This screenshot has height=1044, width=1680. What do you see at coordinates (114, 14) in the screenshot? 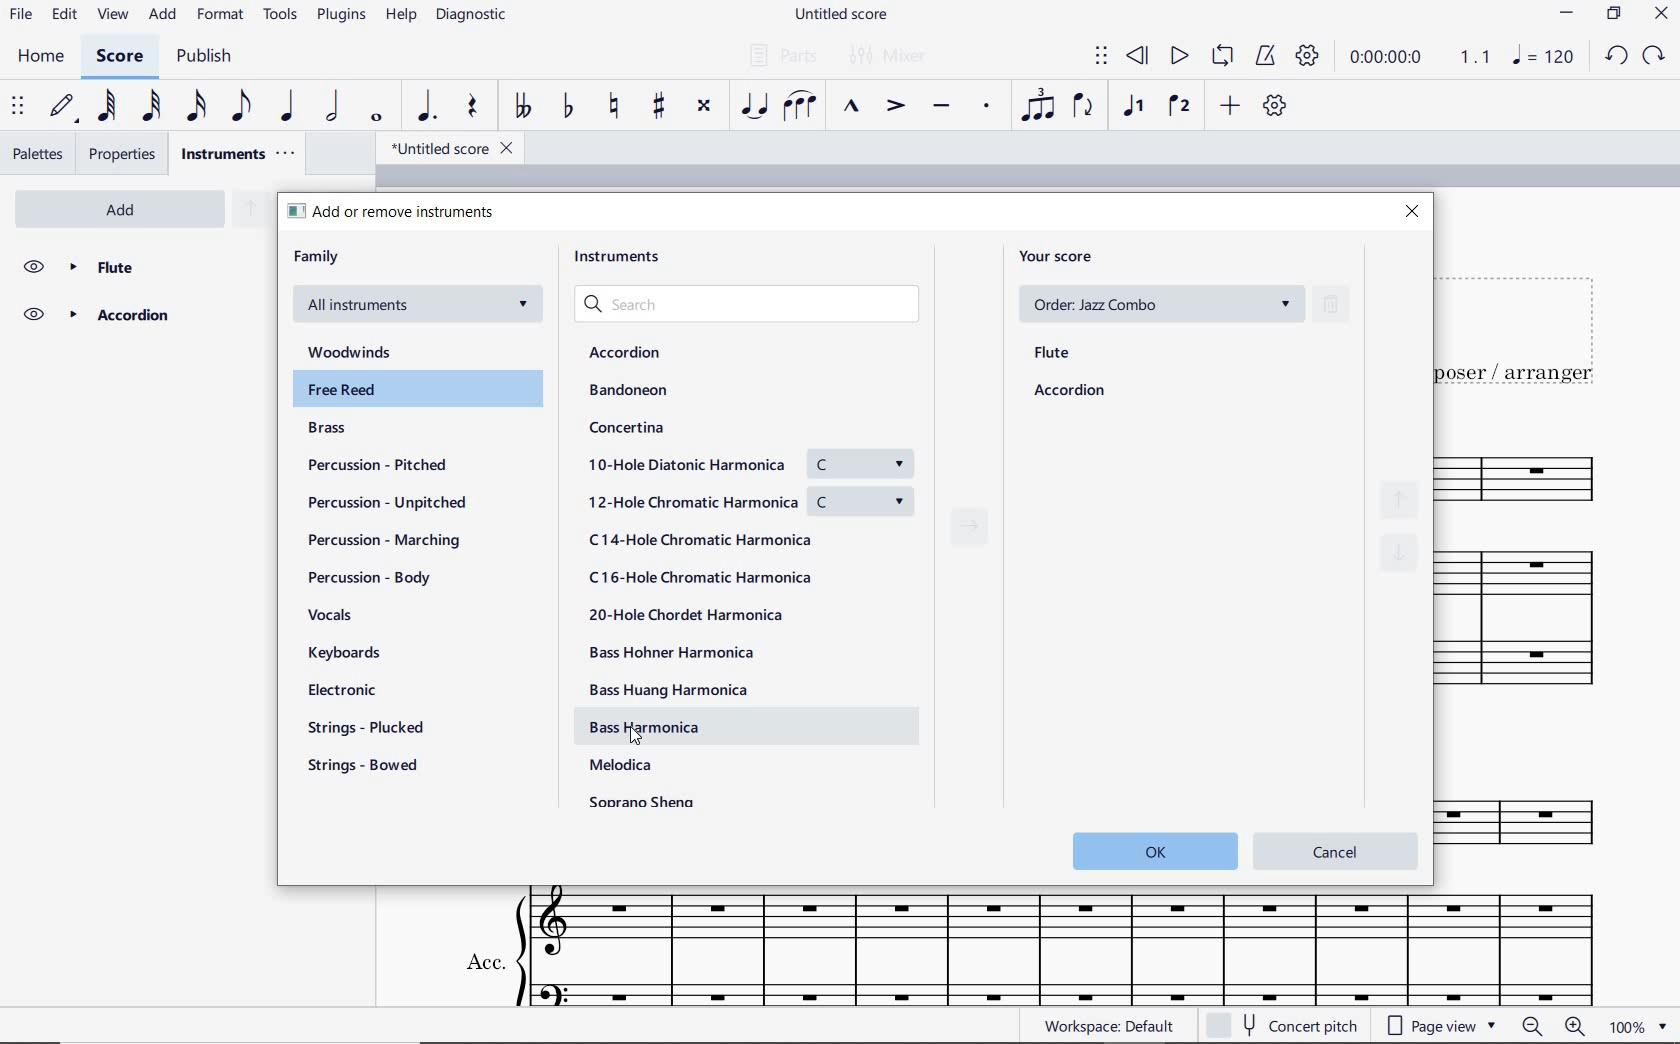
I see `VIEW` at bounding box center [114, 14].